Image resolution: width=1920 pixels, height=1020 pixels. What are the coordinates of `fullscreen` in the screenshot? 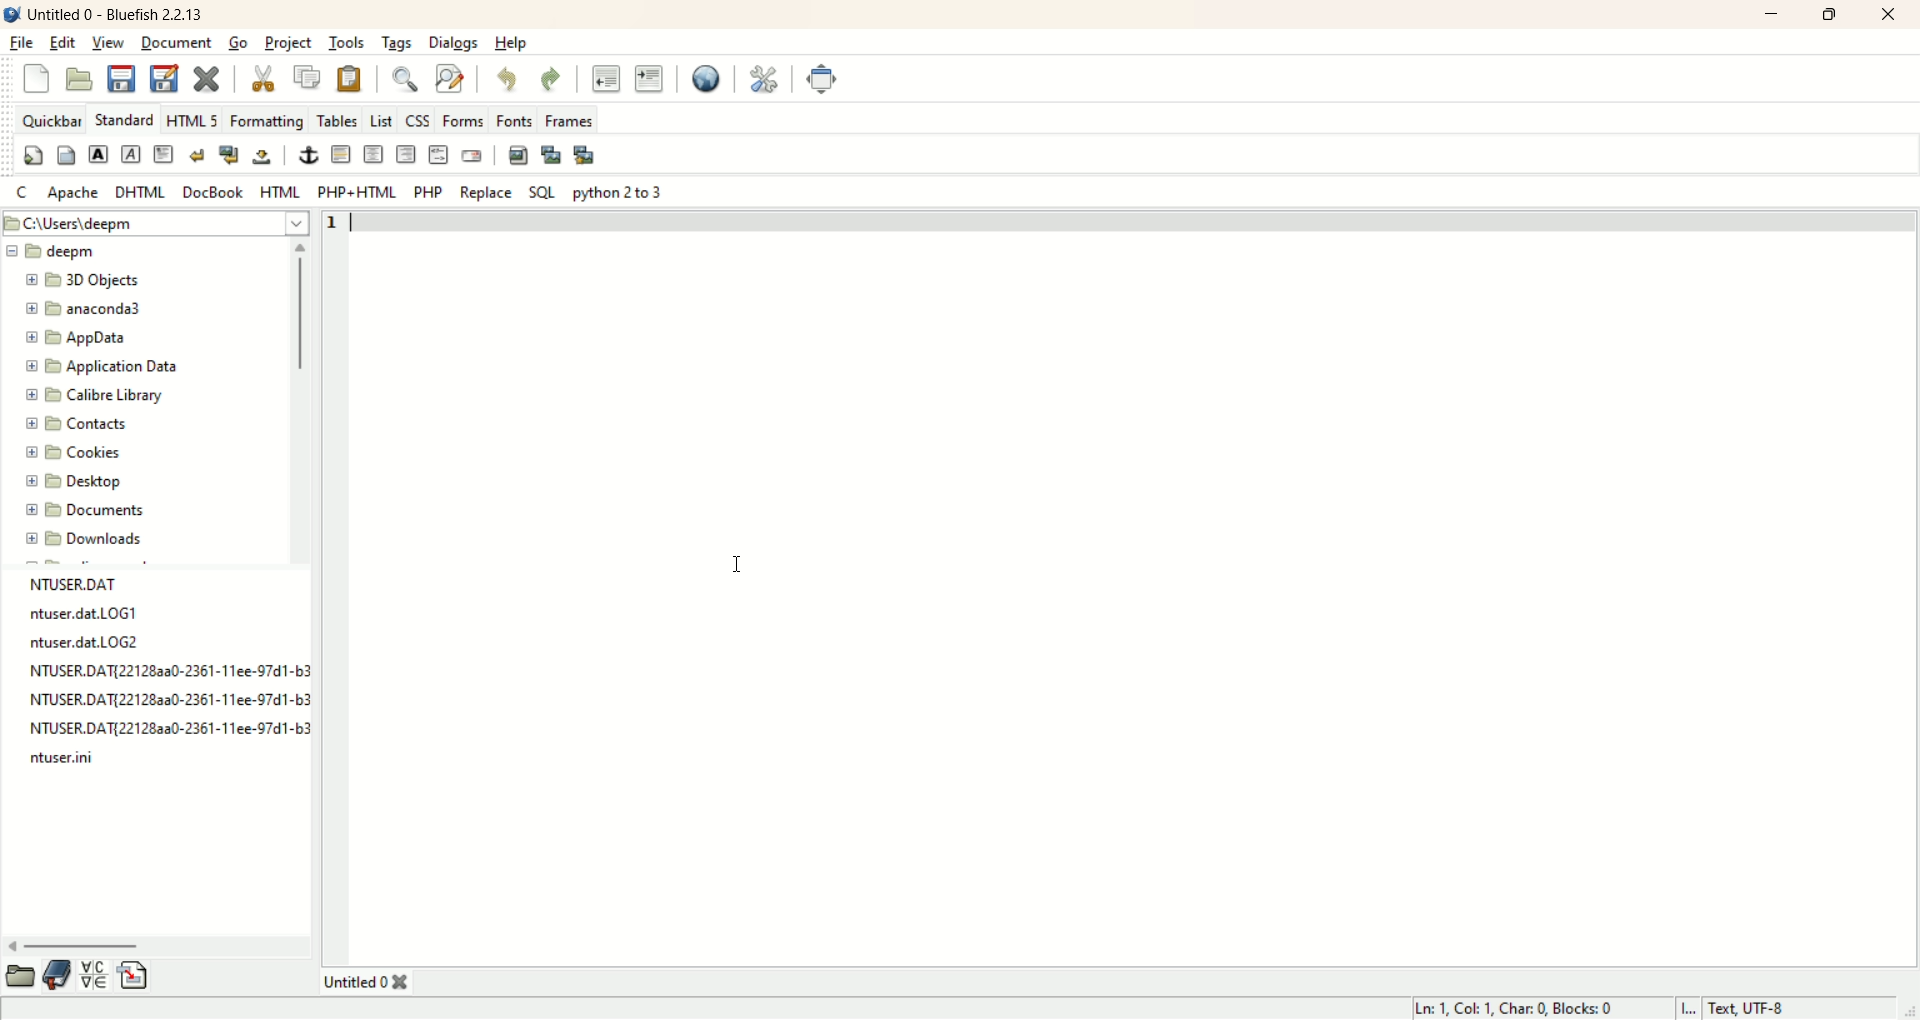 It's located at (819, 77).